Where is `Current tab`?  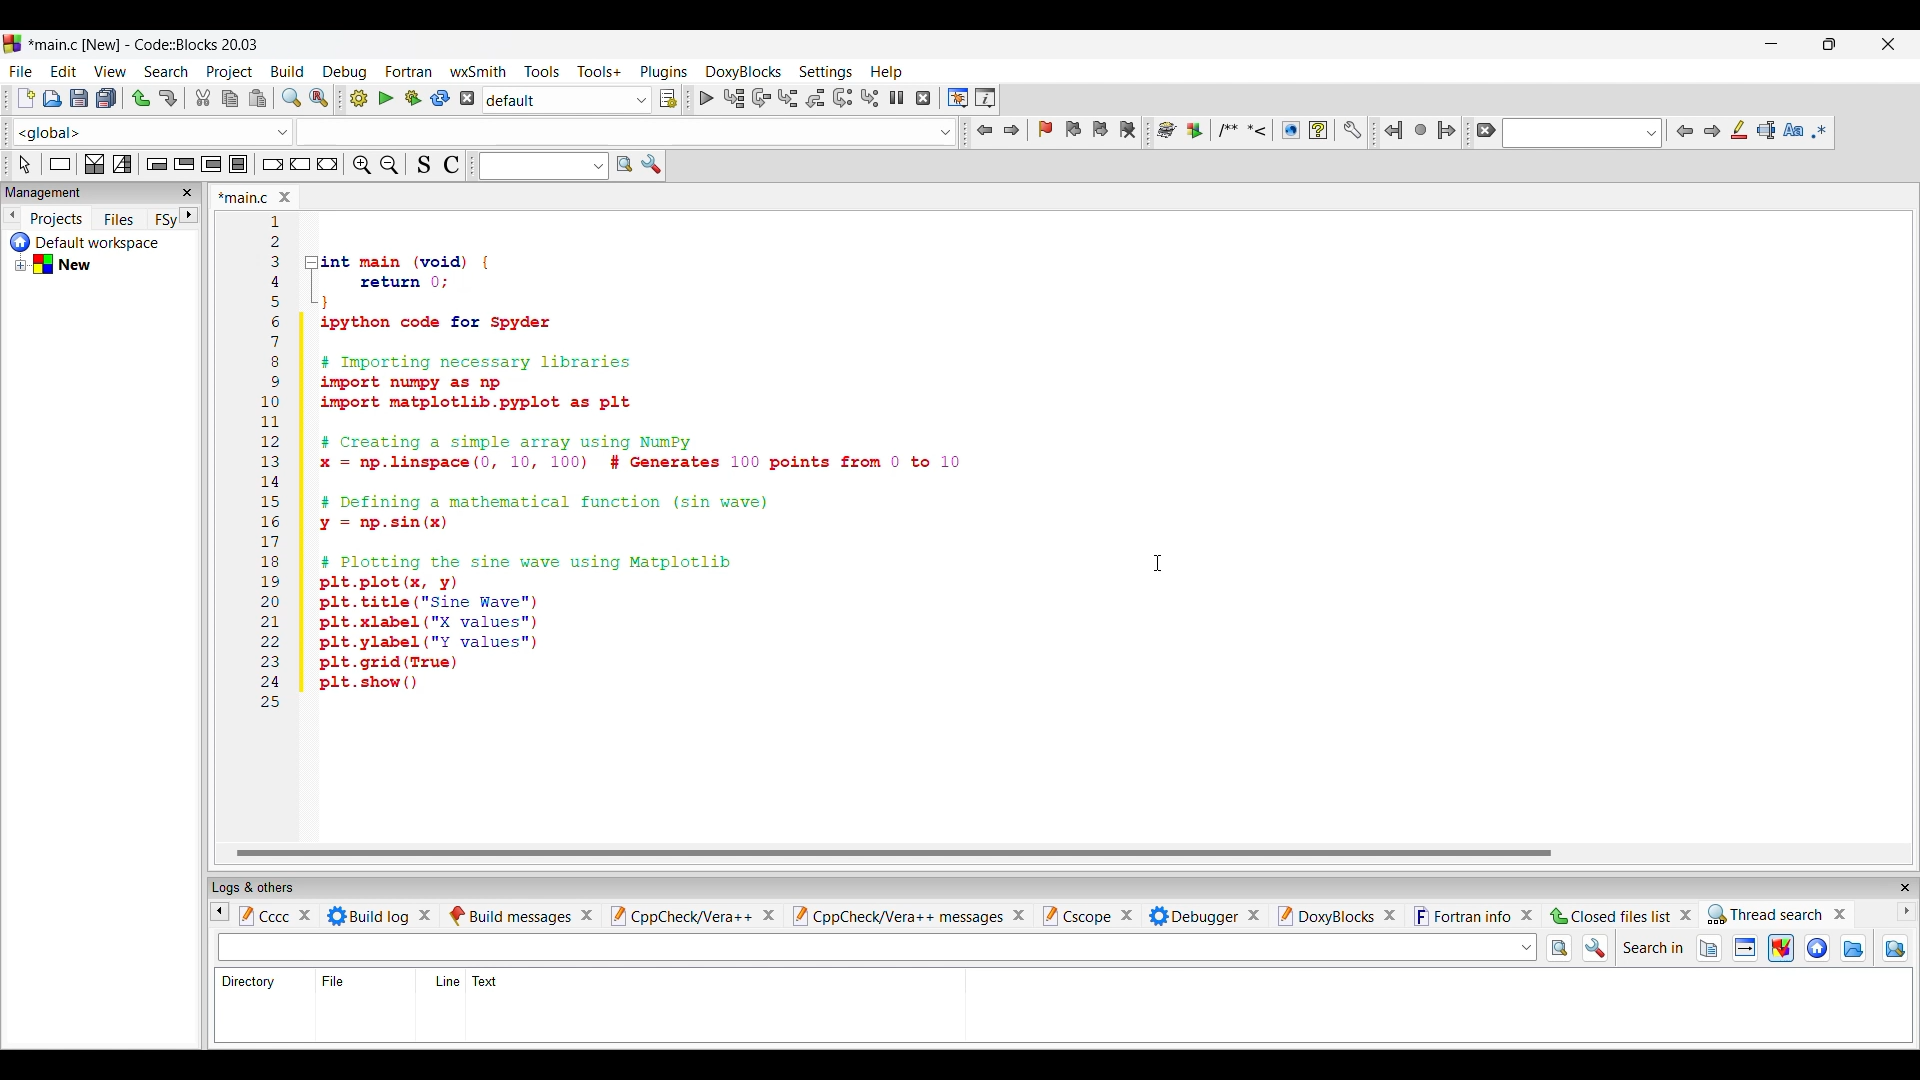
Current tab is located at coordinates (36, 193).